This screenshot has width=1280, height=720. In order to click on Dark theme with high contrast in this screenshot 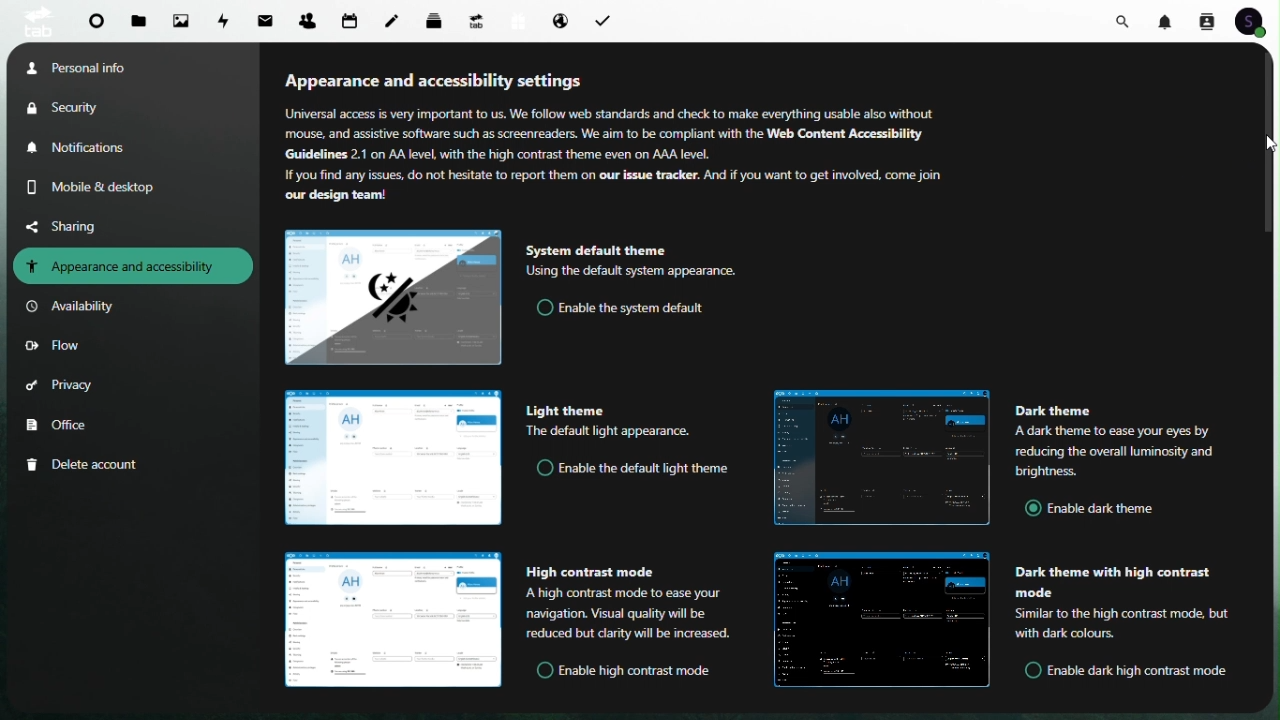, I will do `click(1114, 581)`.